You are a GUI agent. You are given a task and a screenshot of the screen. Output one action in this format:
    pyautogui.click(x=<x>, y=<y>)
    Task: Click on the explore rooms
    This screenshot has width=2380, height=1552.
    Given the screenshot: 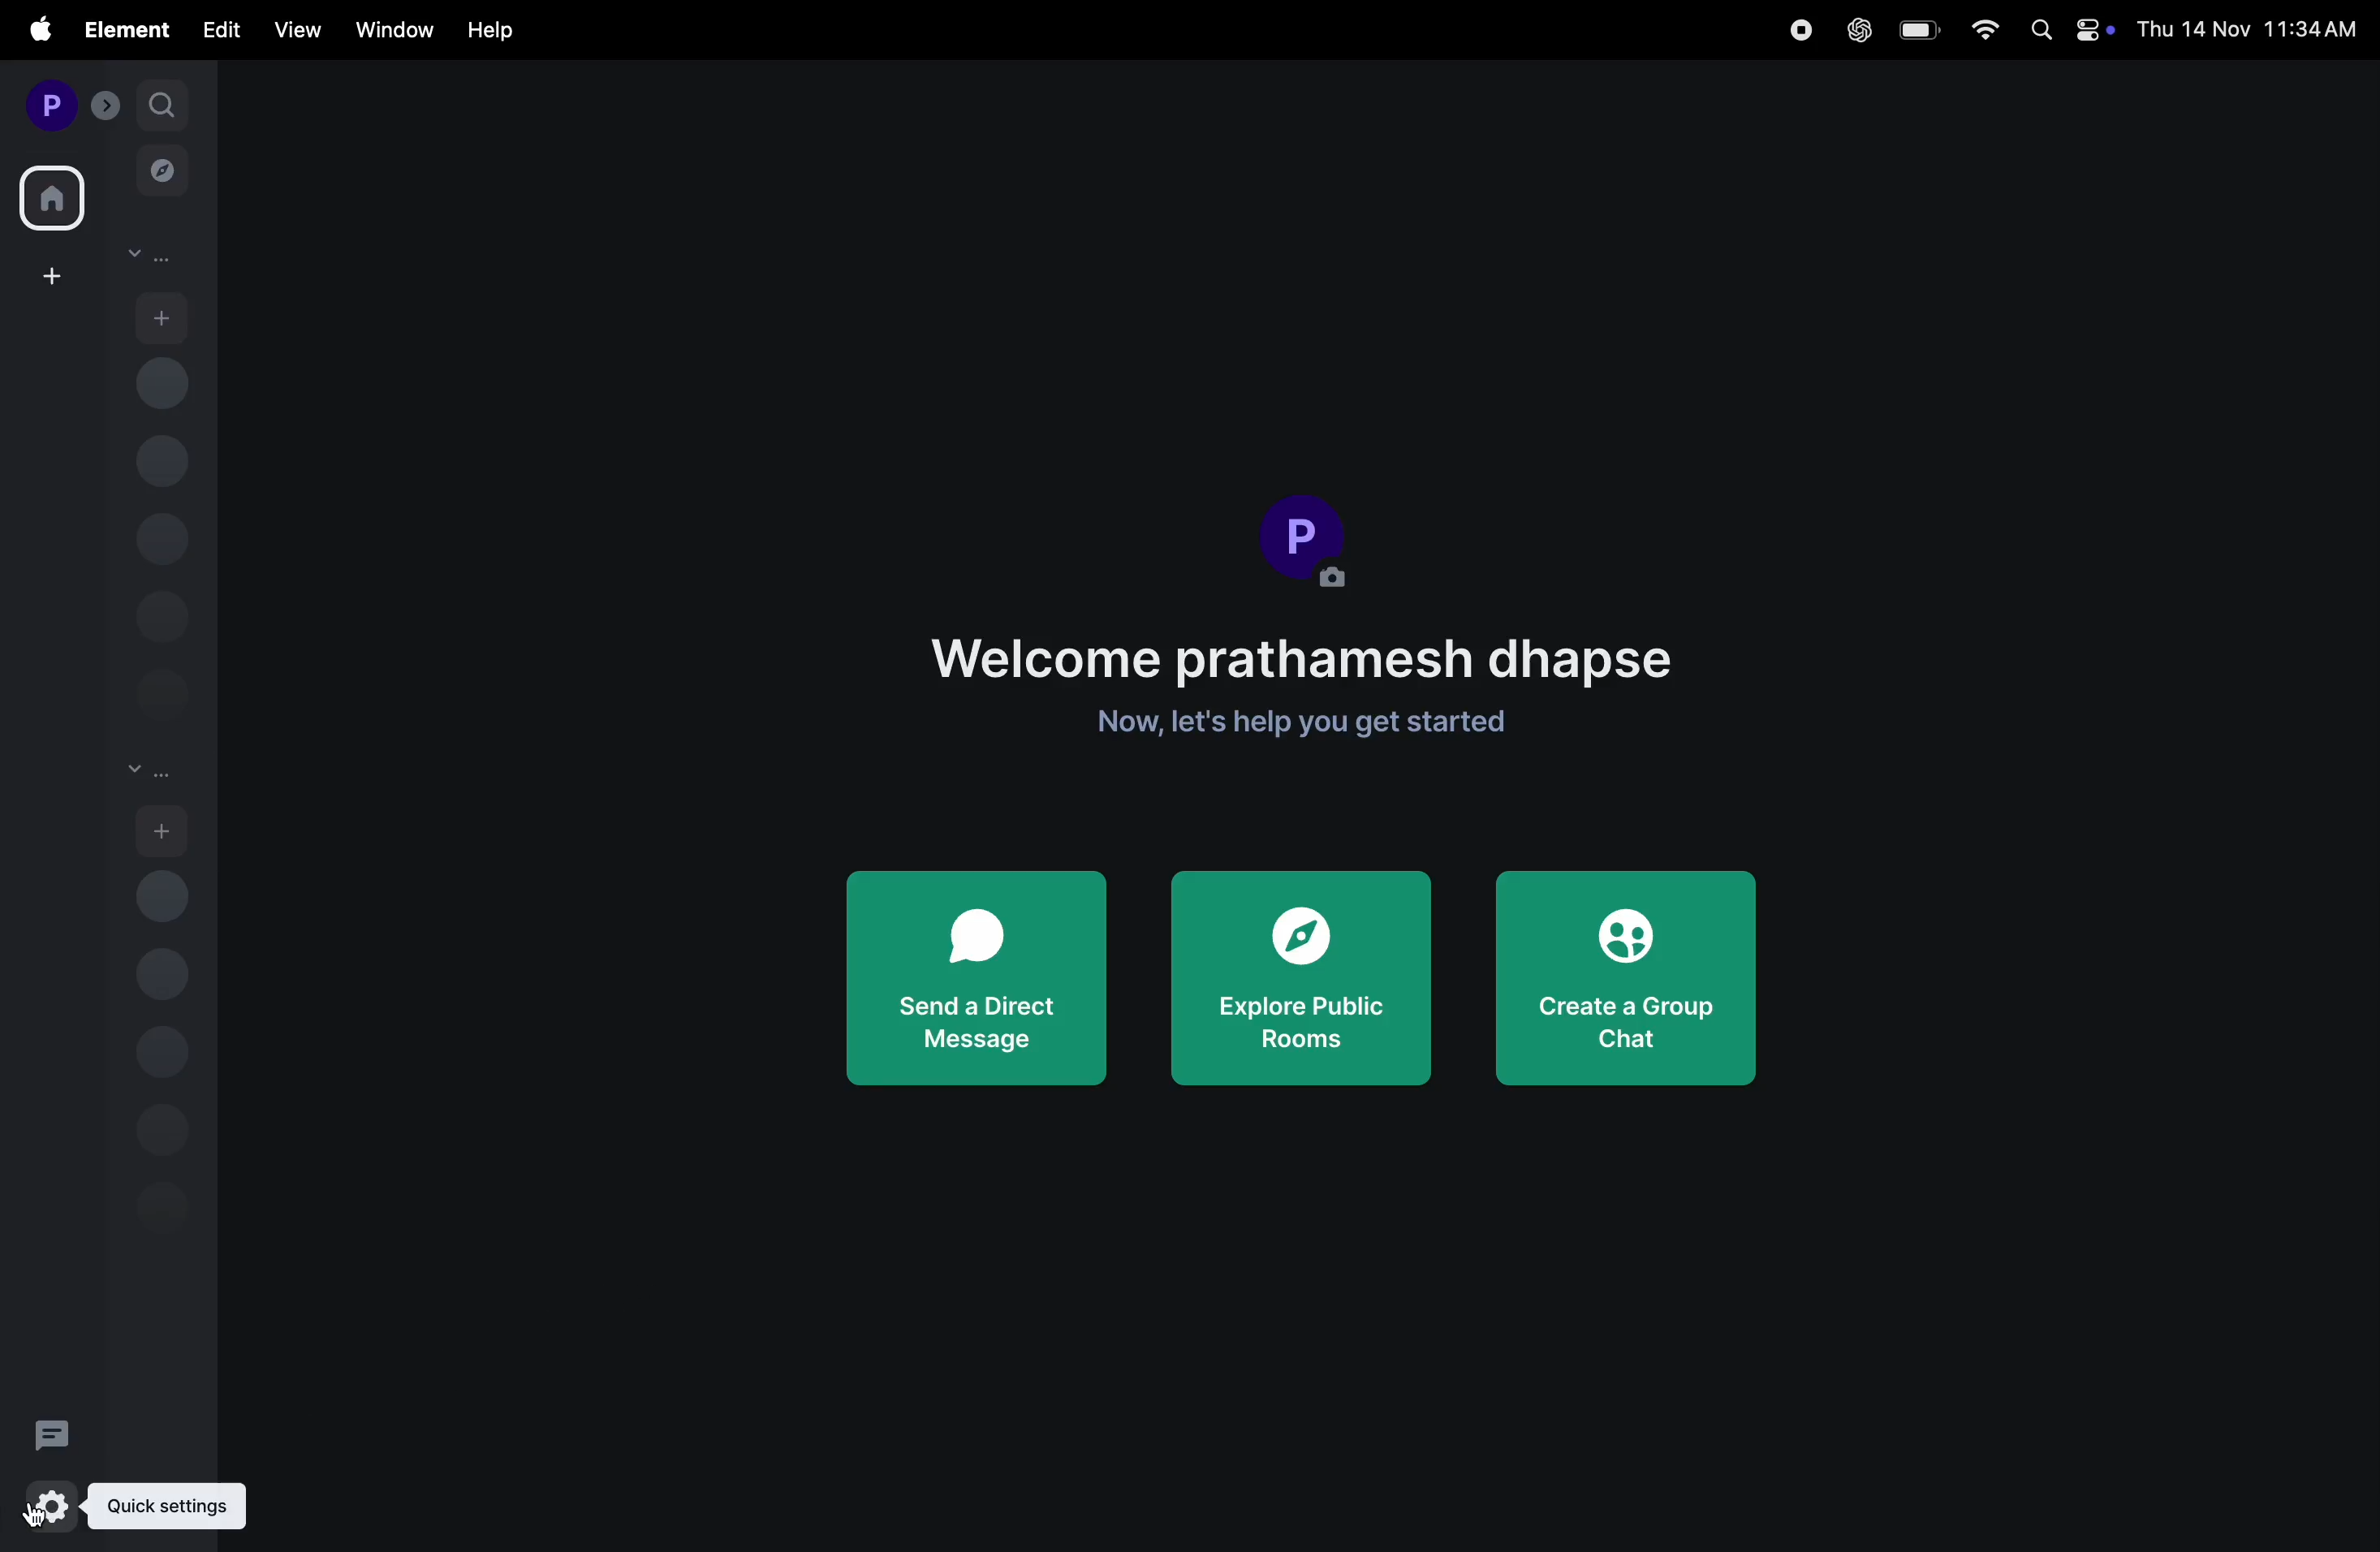 What is the action you would take?
    pyautogui.click(x=163, y=175)
    